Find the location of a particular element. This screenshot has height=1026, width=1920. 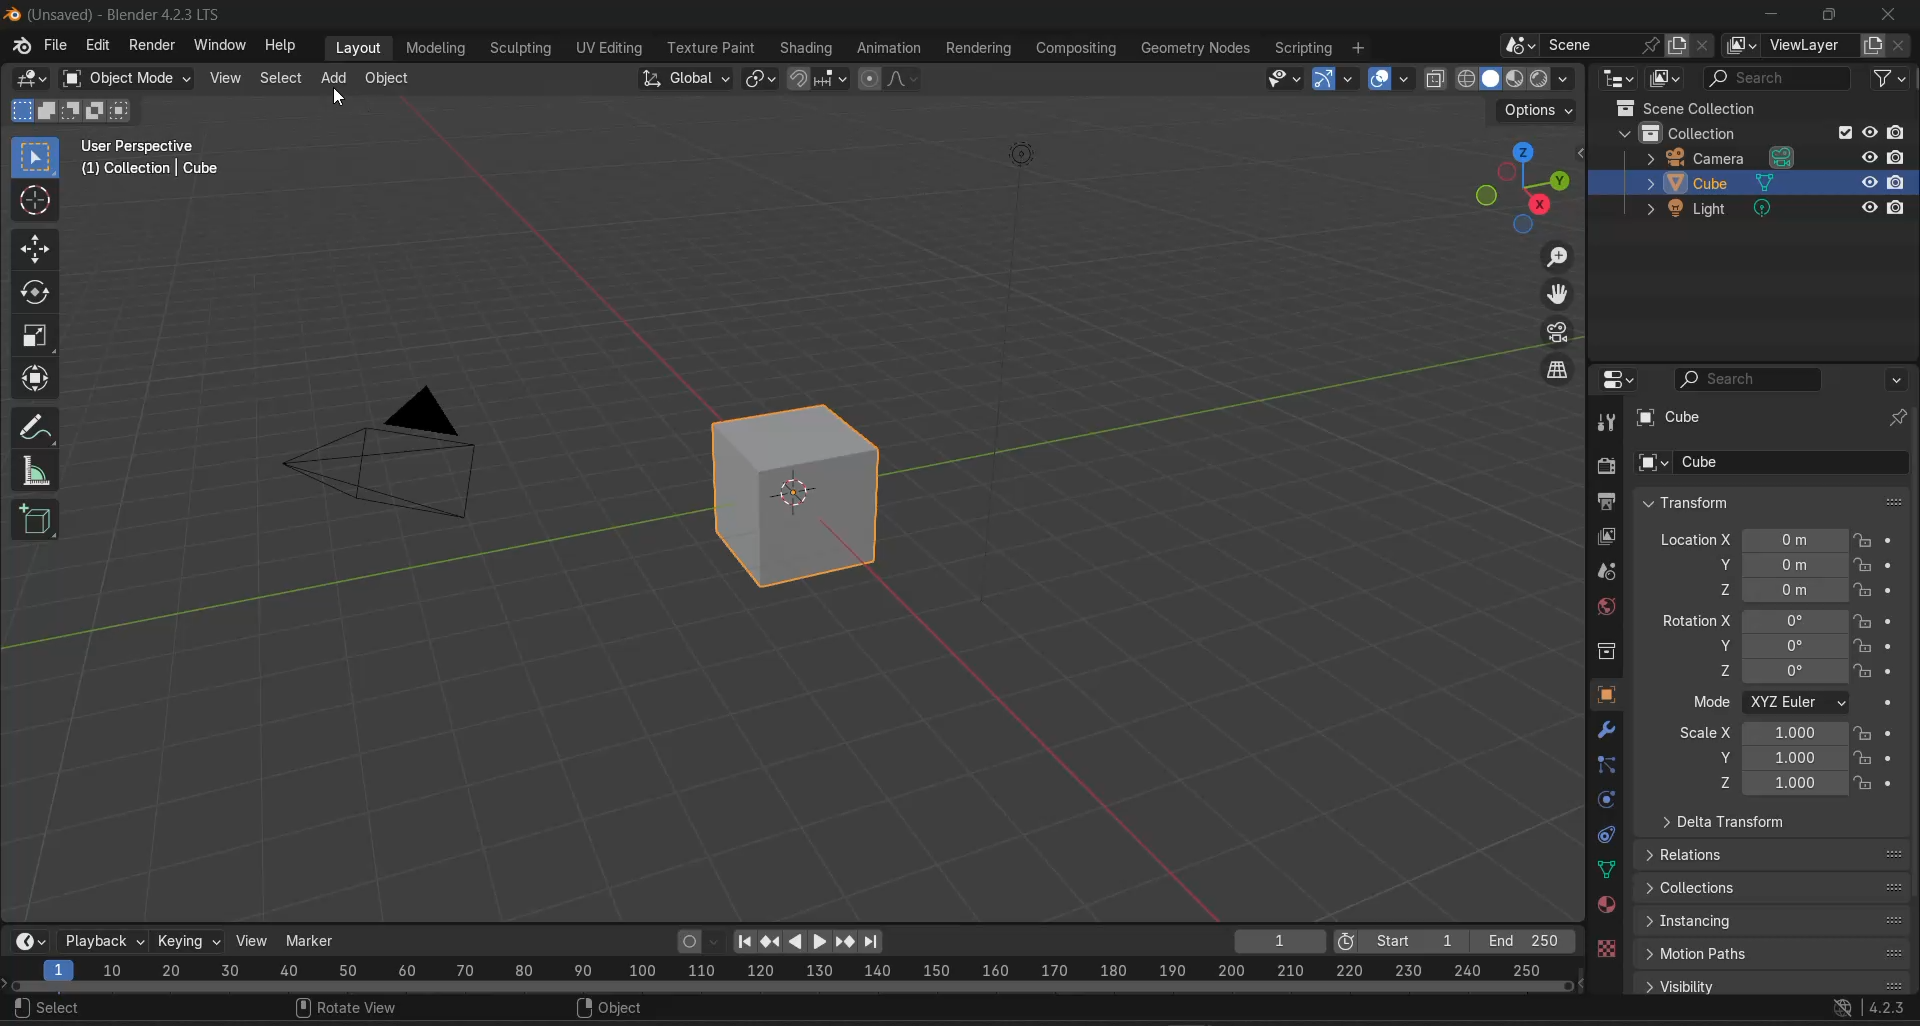

toggle camera view is located at coordinates (1562, 333).